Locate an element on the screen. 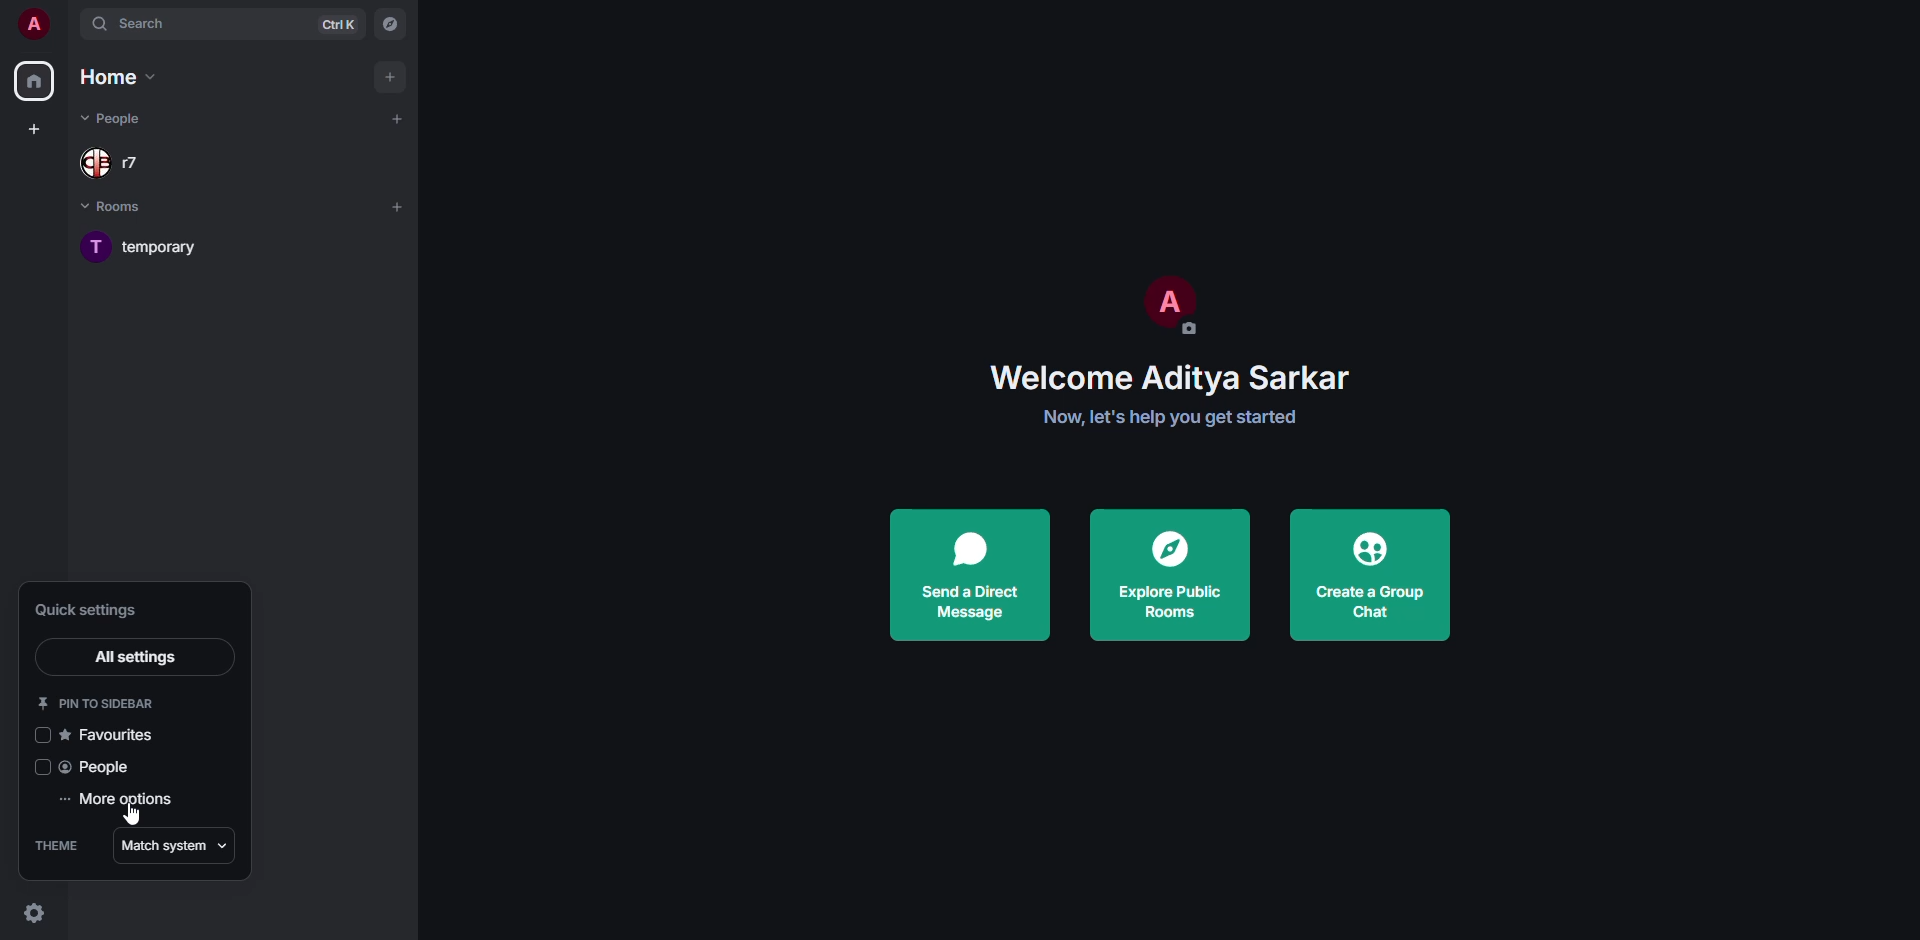 The width and height of the screenshot is (1920, 940). pin to sidebar is located at coordinates (94, 701).